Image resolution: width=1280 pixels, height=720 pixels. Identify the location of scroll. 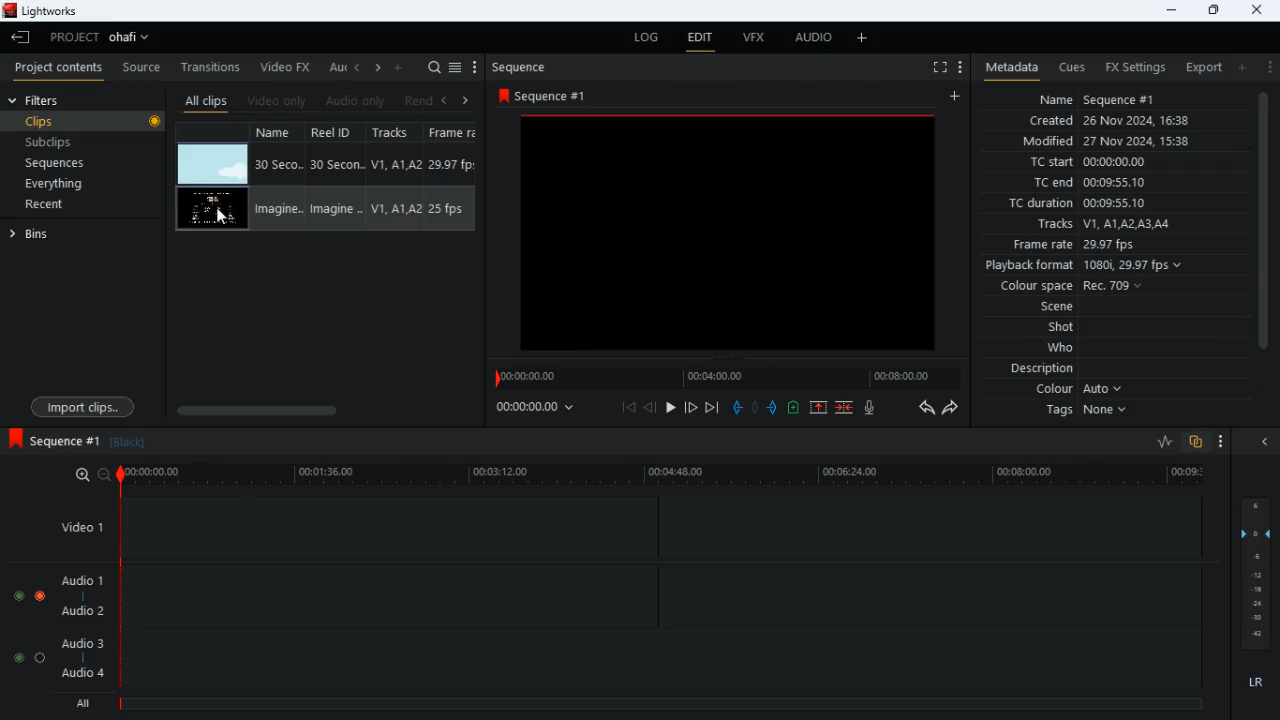
(1265, 233).